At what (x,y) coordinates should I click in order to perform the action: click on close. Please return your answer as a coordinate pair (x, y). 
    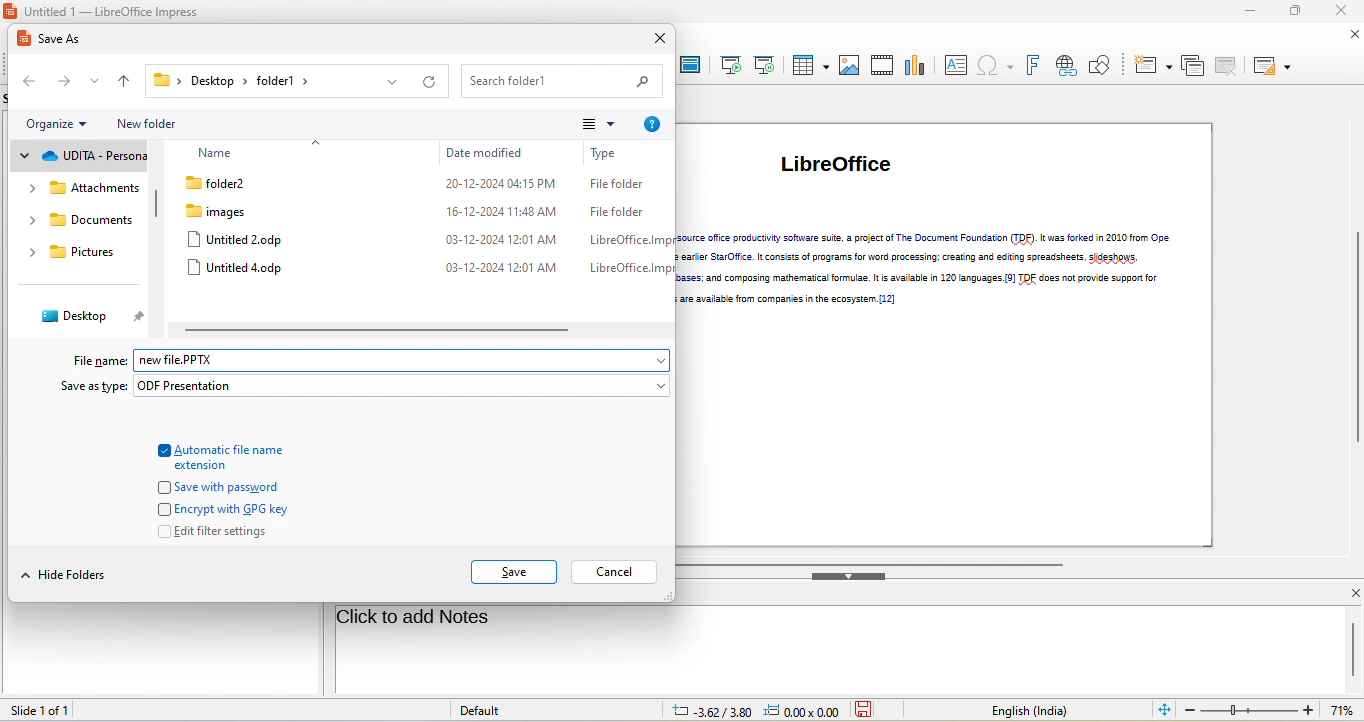
    Looking at the image, I should click on (1352, 37).